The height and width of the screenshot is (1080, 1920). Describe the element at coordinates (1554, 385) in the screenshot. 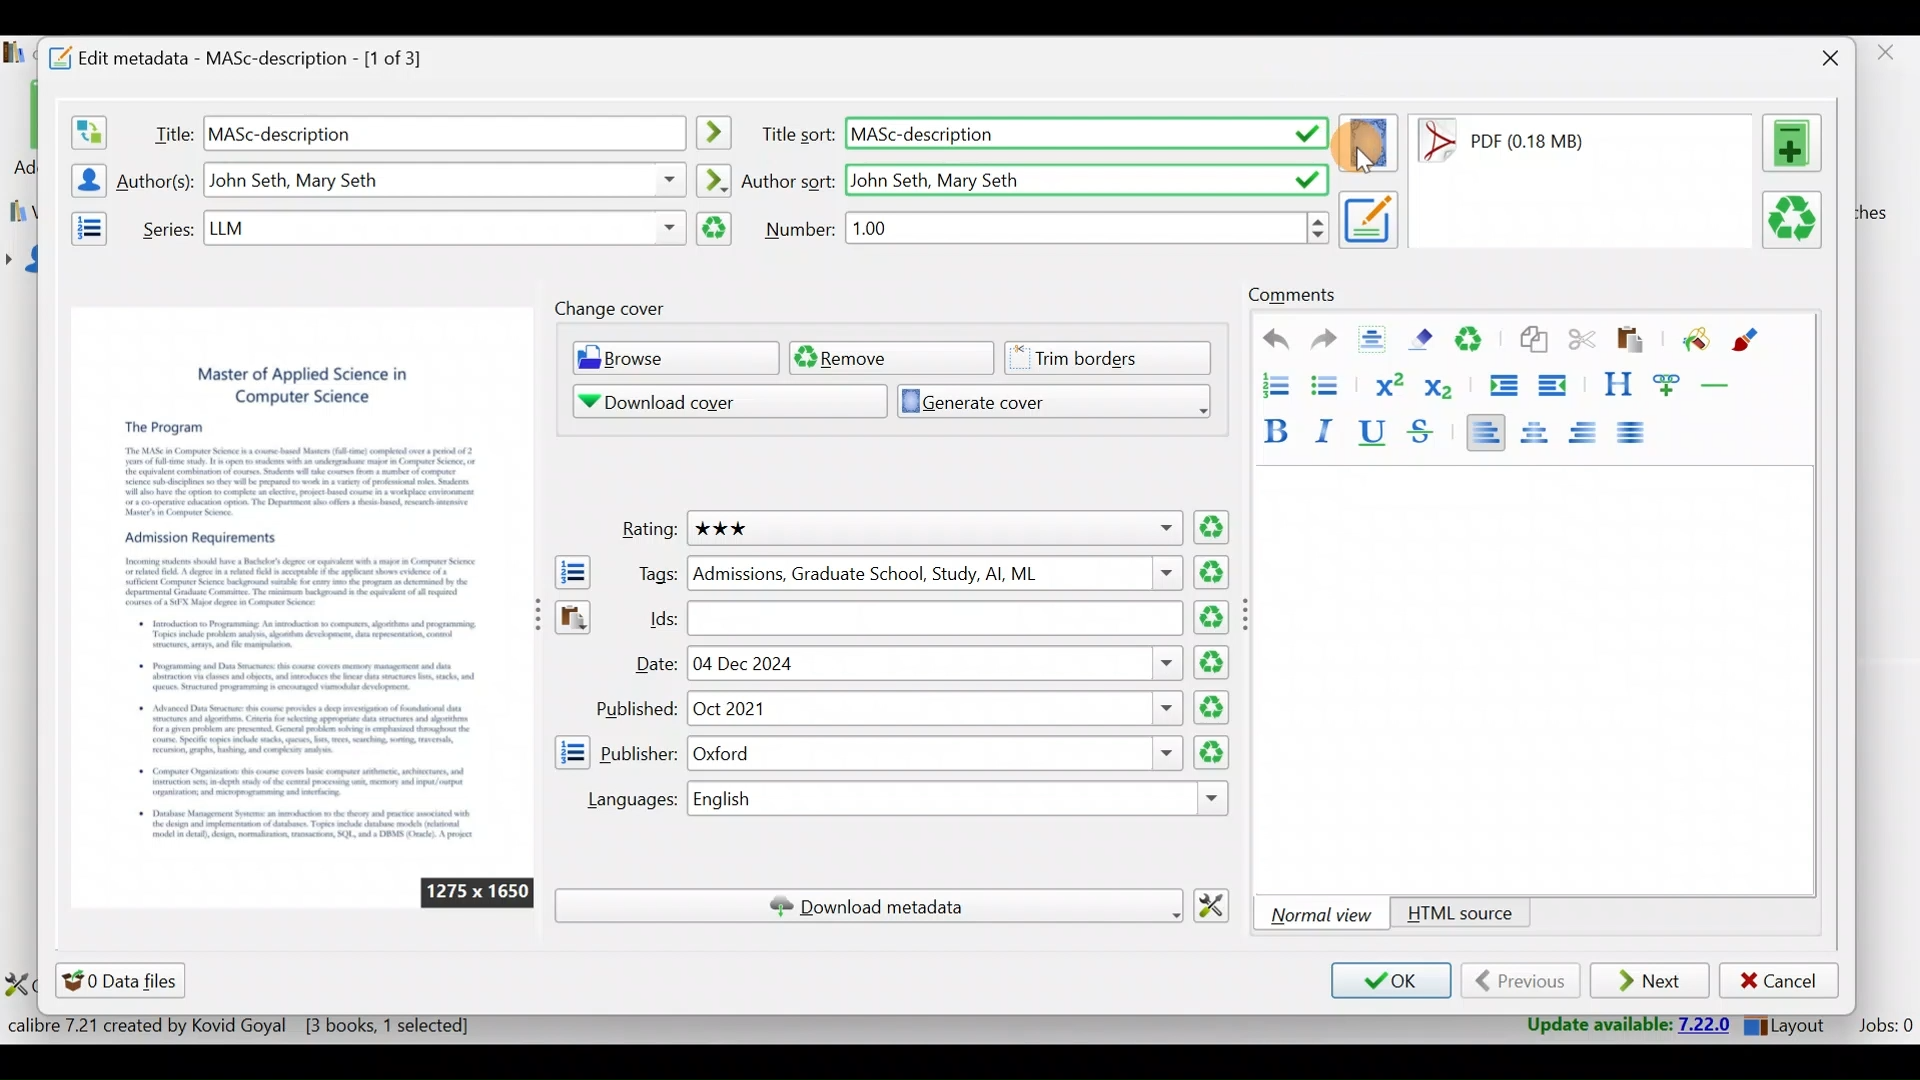

I see `Decrease indentation` at that location.